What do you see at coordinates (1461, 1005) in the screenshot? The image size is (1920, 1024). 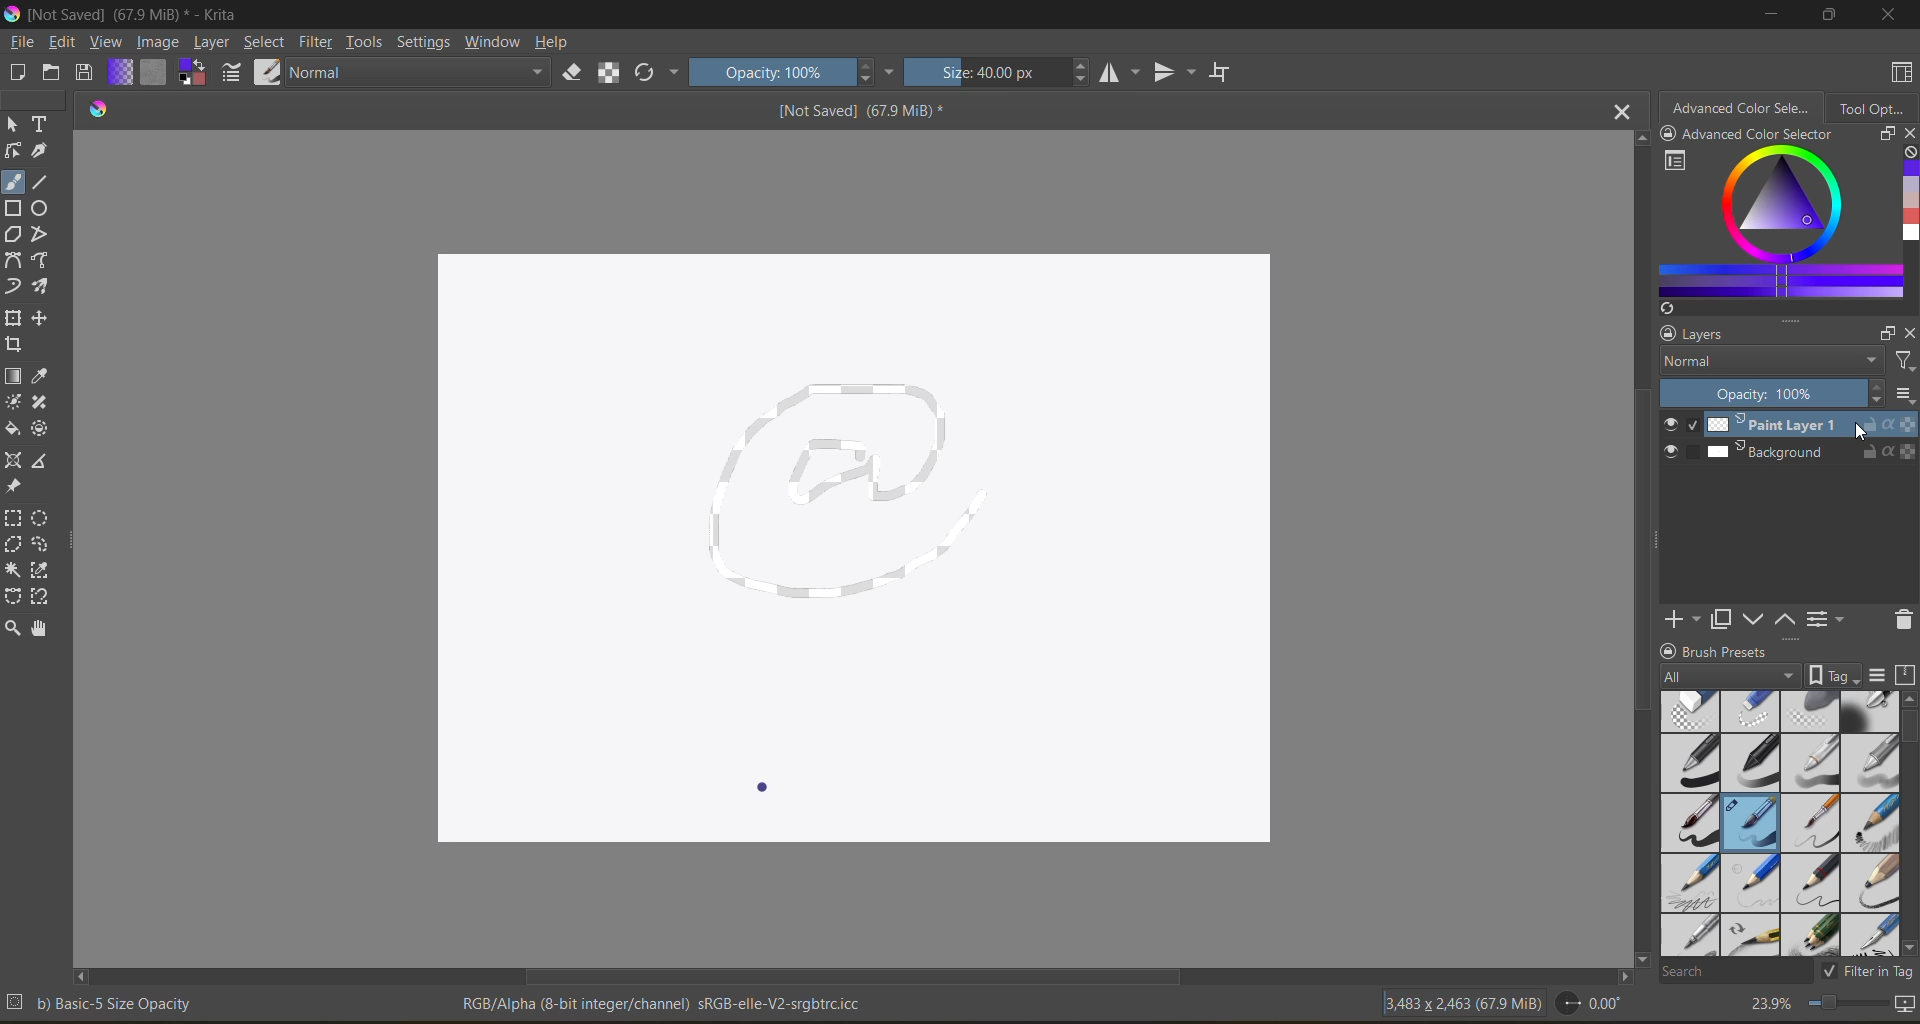 I see `image metadata` at bounding box center [1461, 1005].